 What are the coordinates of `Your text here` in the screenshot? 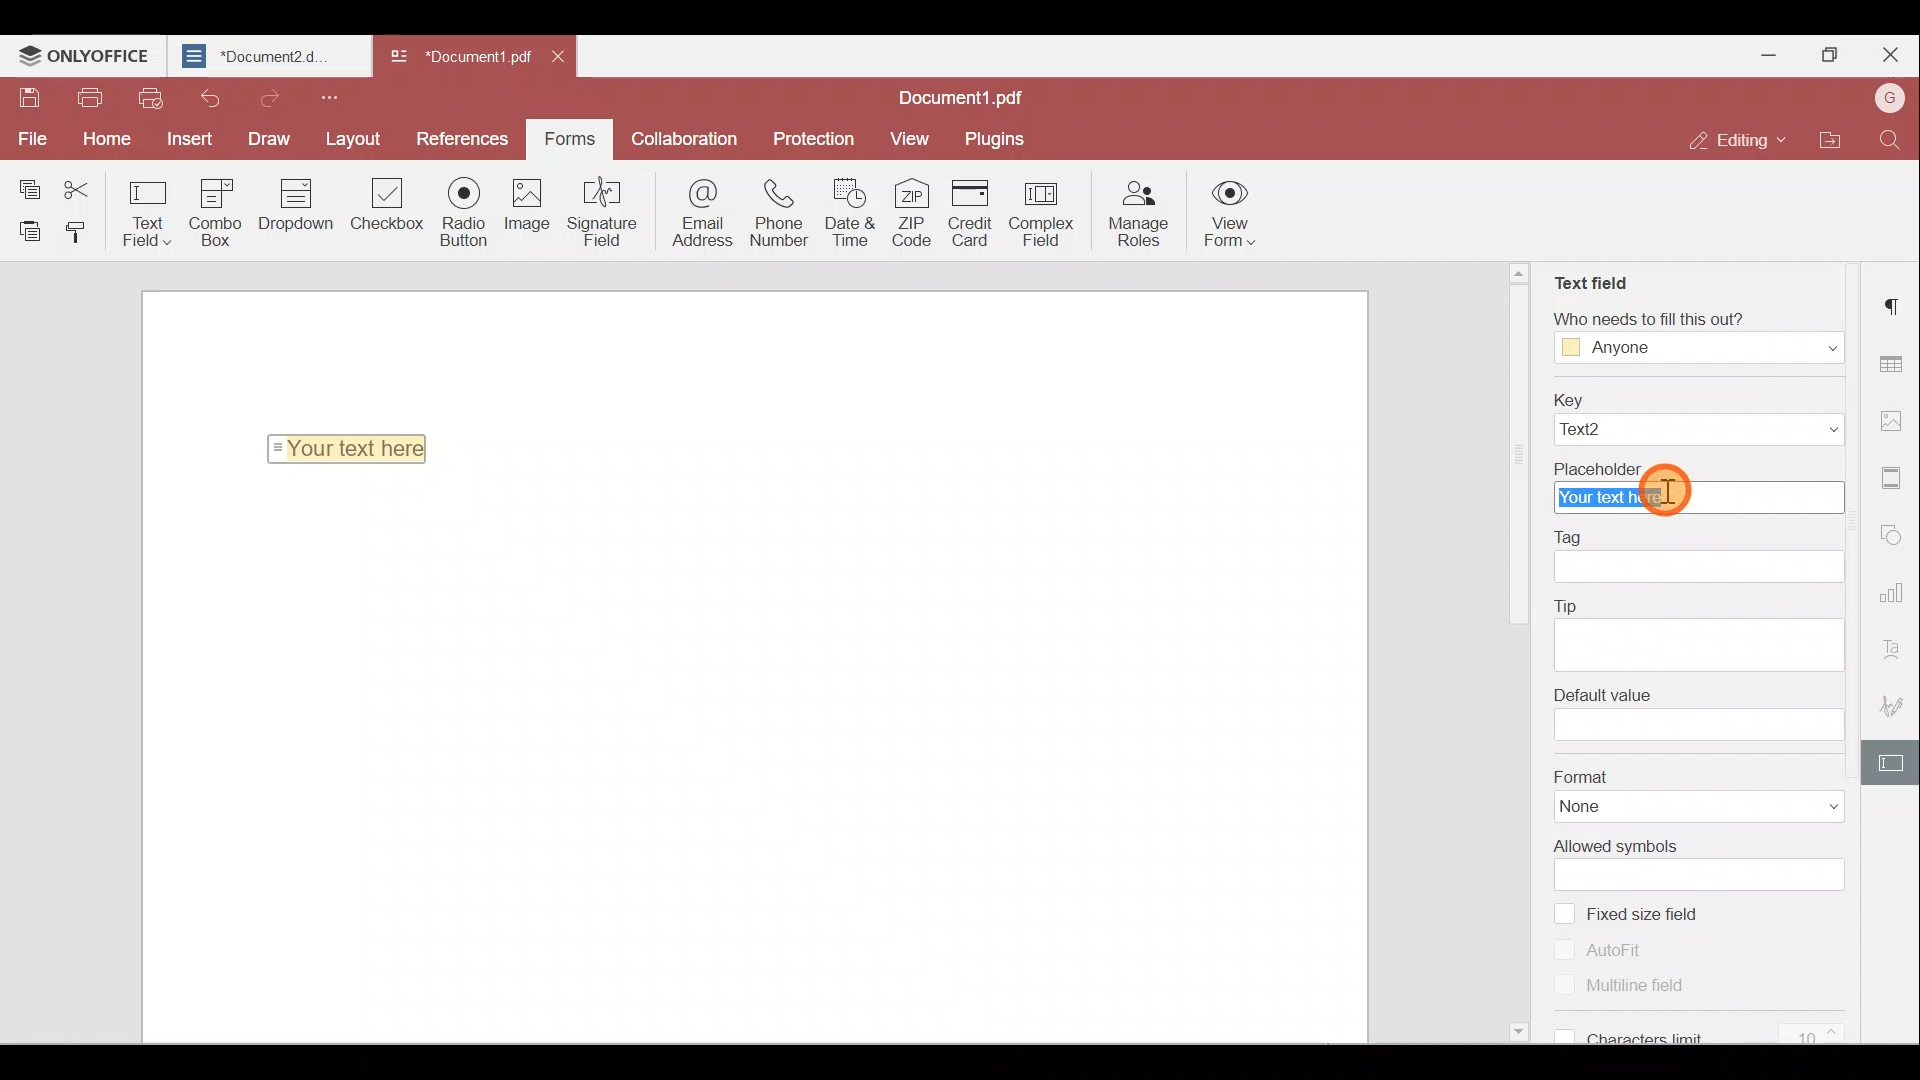 It's located at (1698, 499).